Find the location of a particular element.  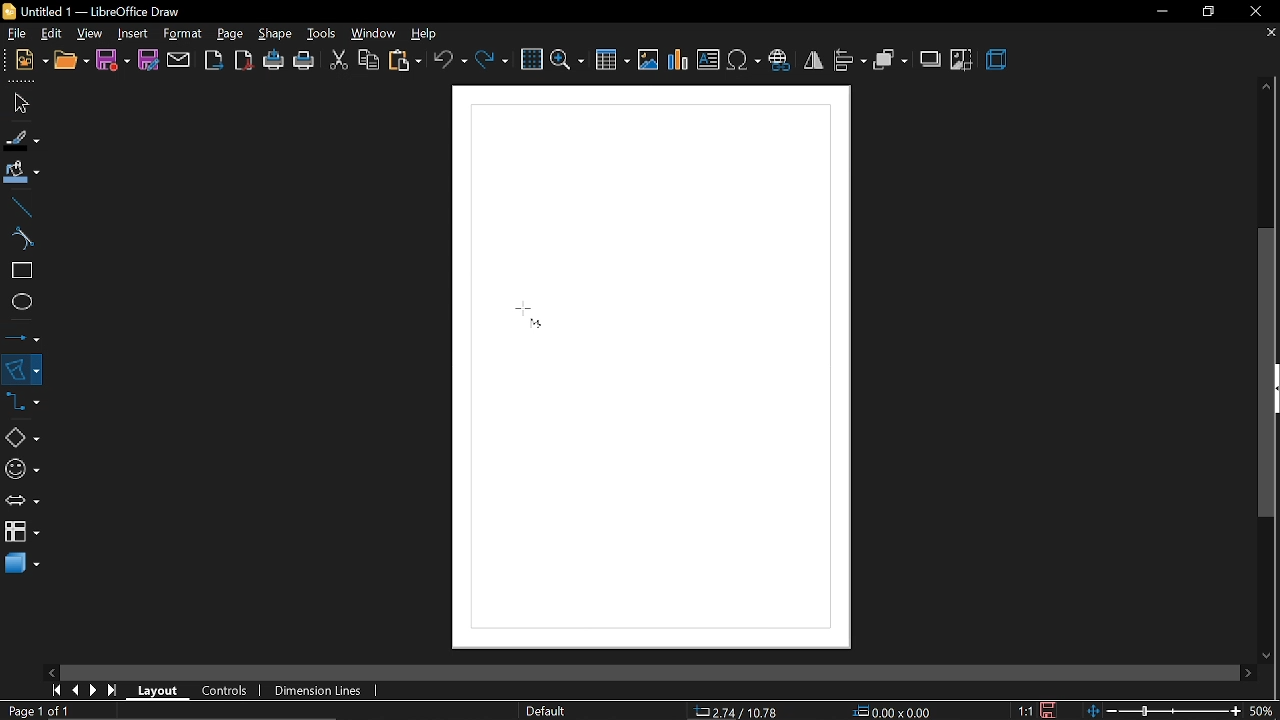

3d shapes is located at coordinates (20, 564).